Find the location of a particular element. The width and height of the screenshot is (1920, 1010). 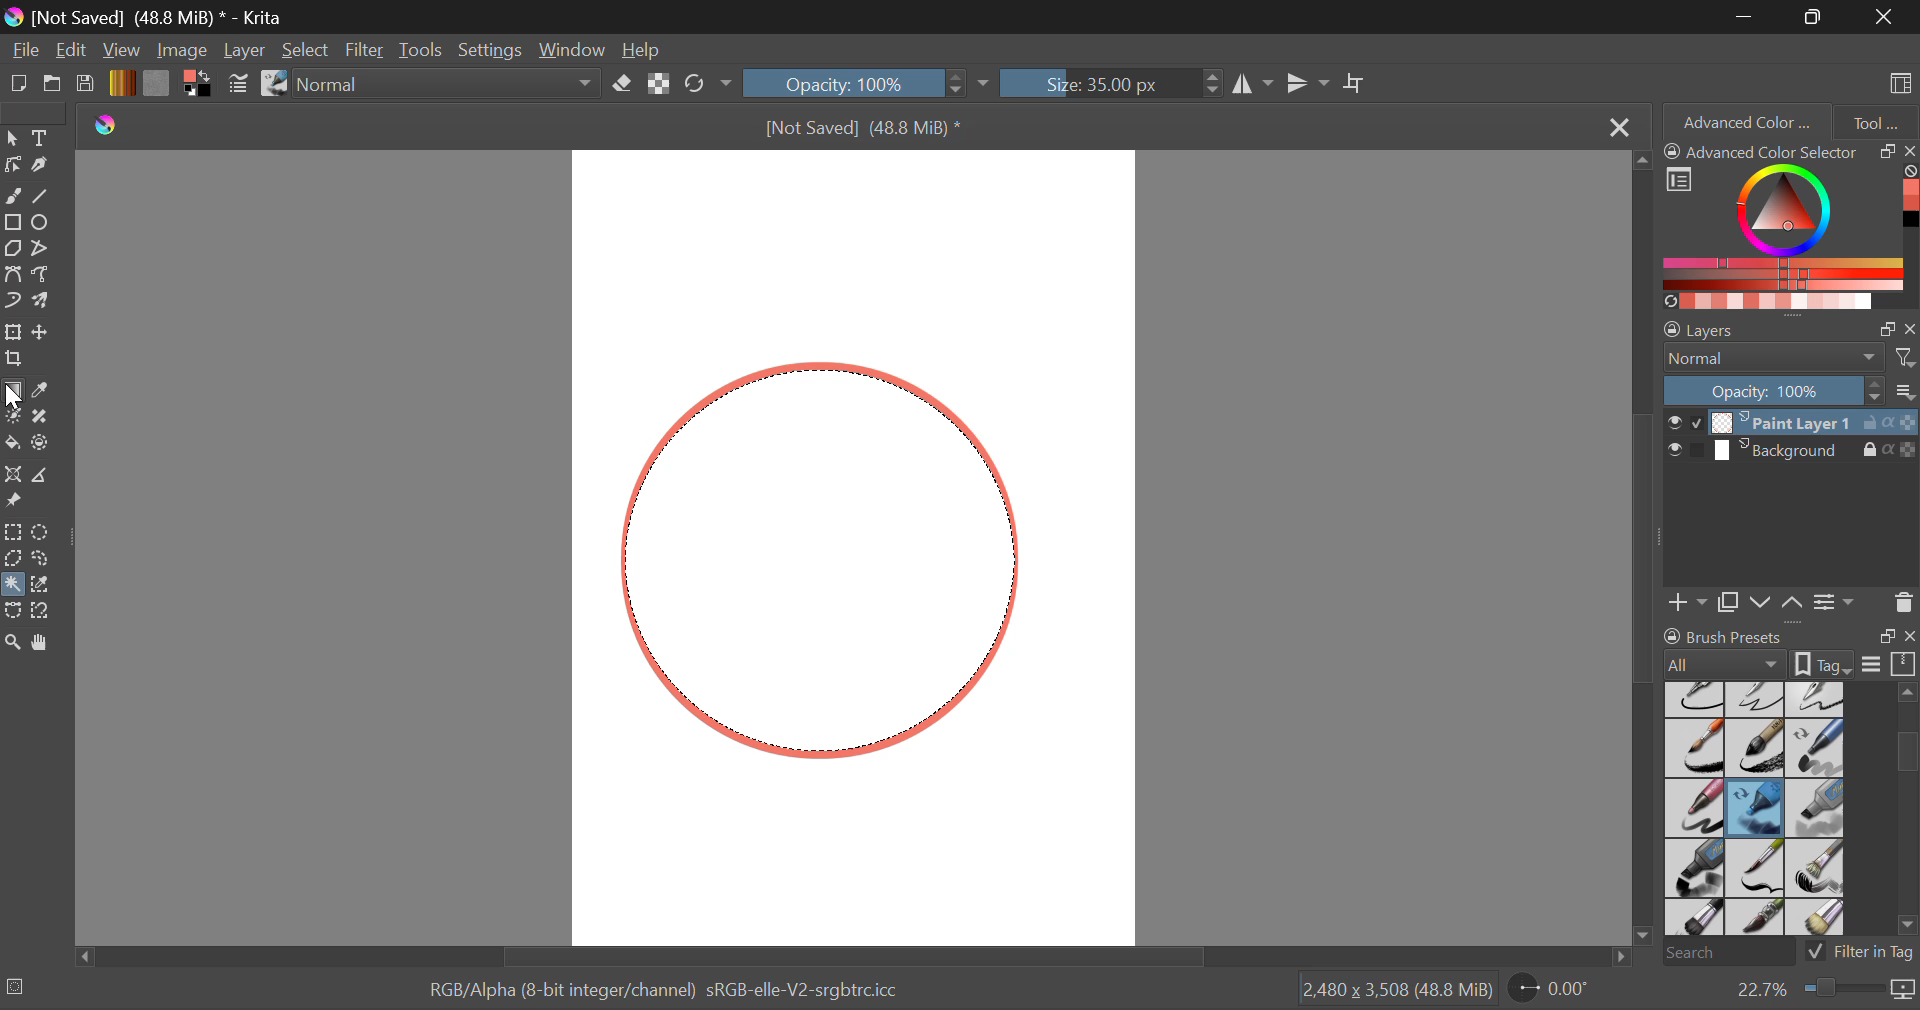

Elliptical Selection Tool is located at coordinates (41, 532).